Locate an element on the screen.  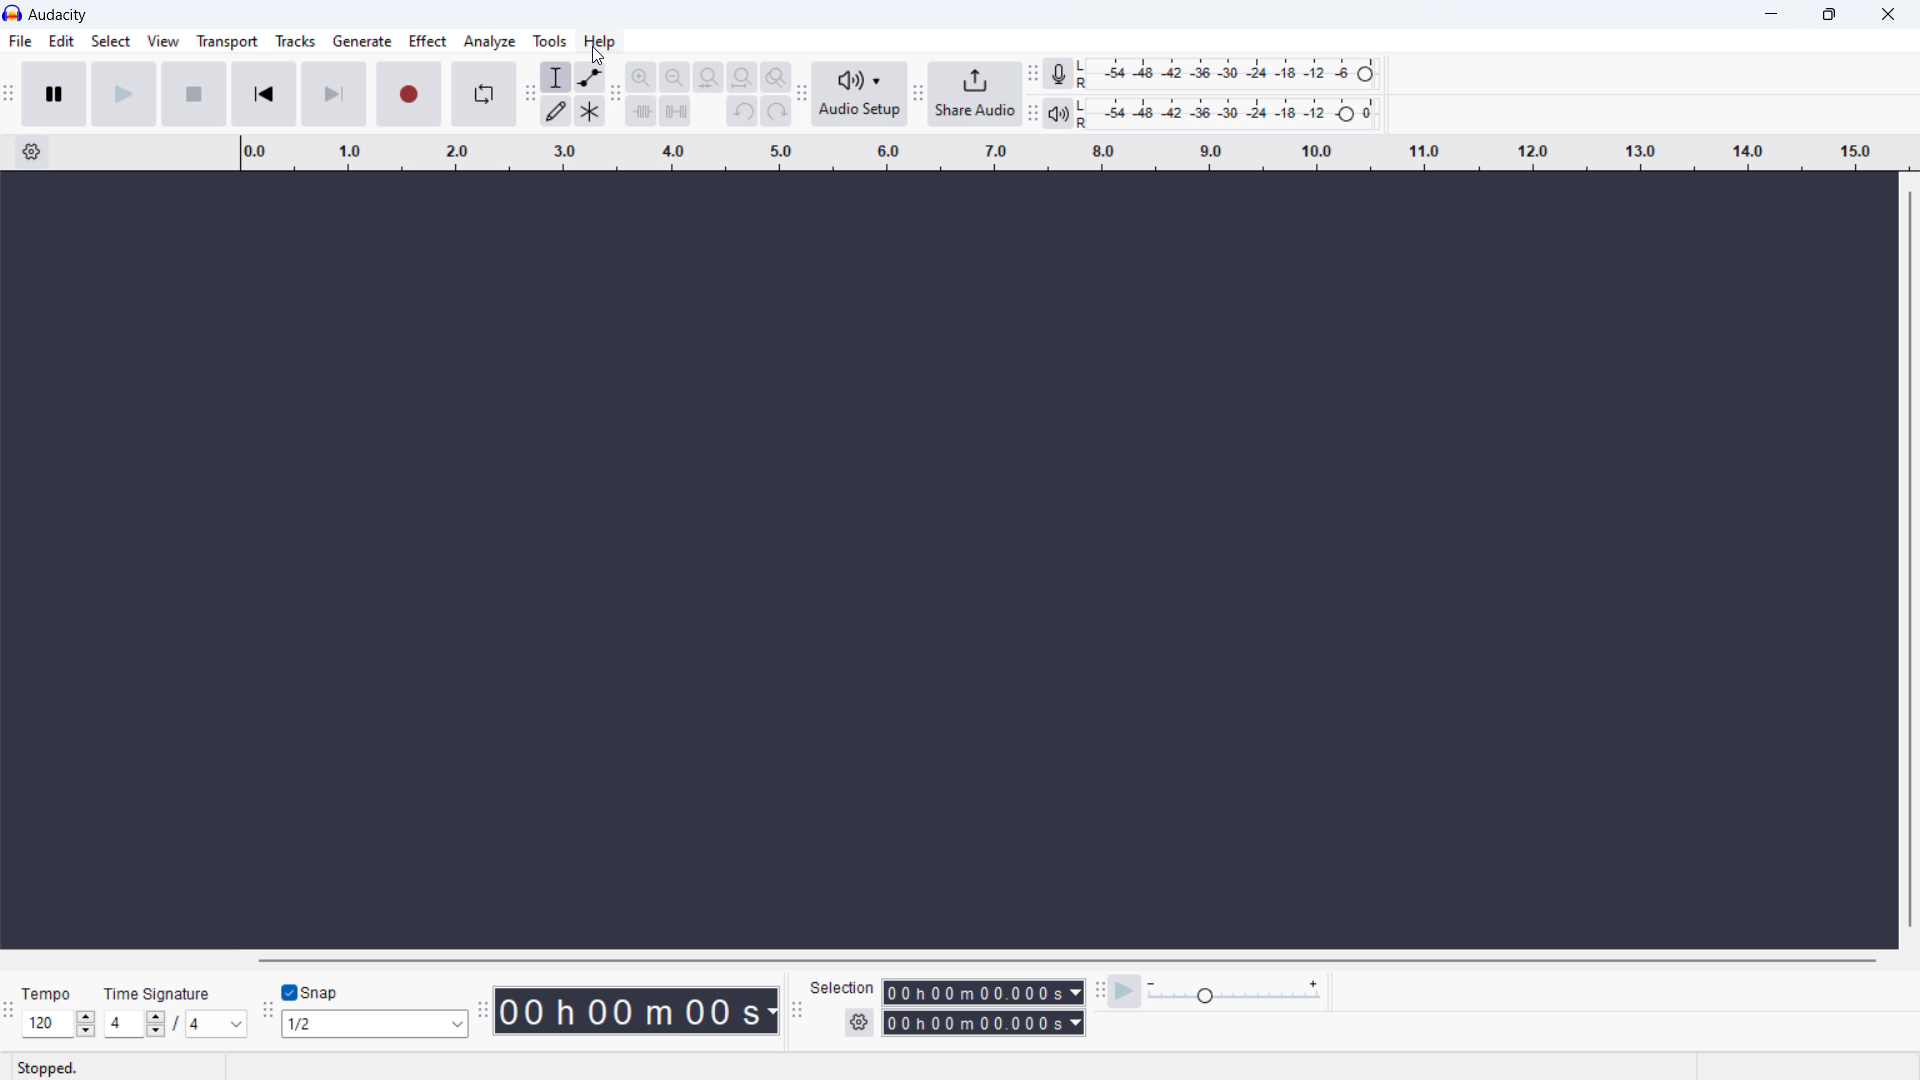
effect is located at coordinates (428, 40).